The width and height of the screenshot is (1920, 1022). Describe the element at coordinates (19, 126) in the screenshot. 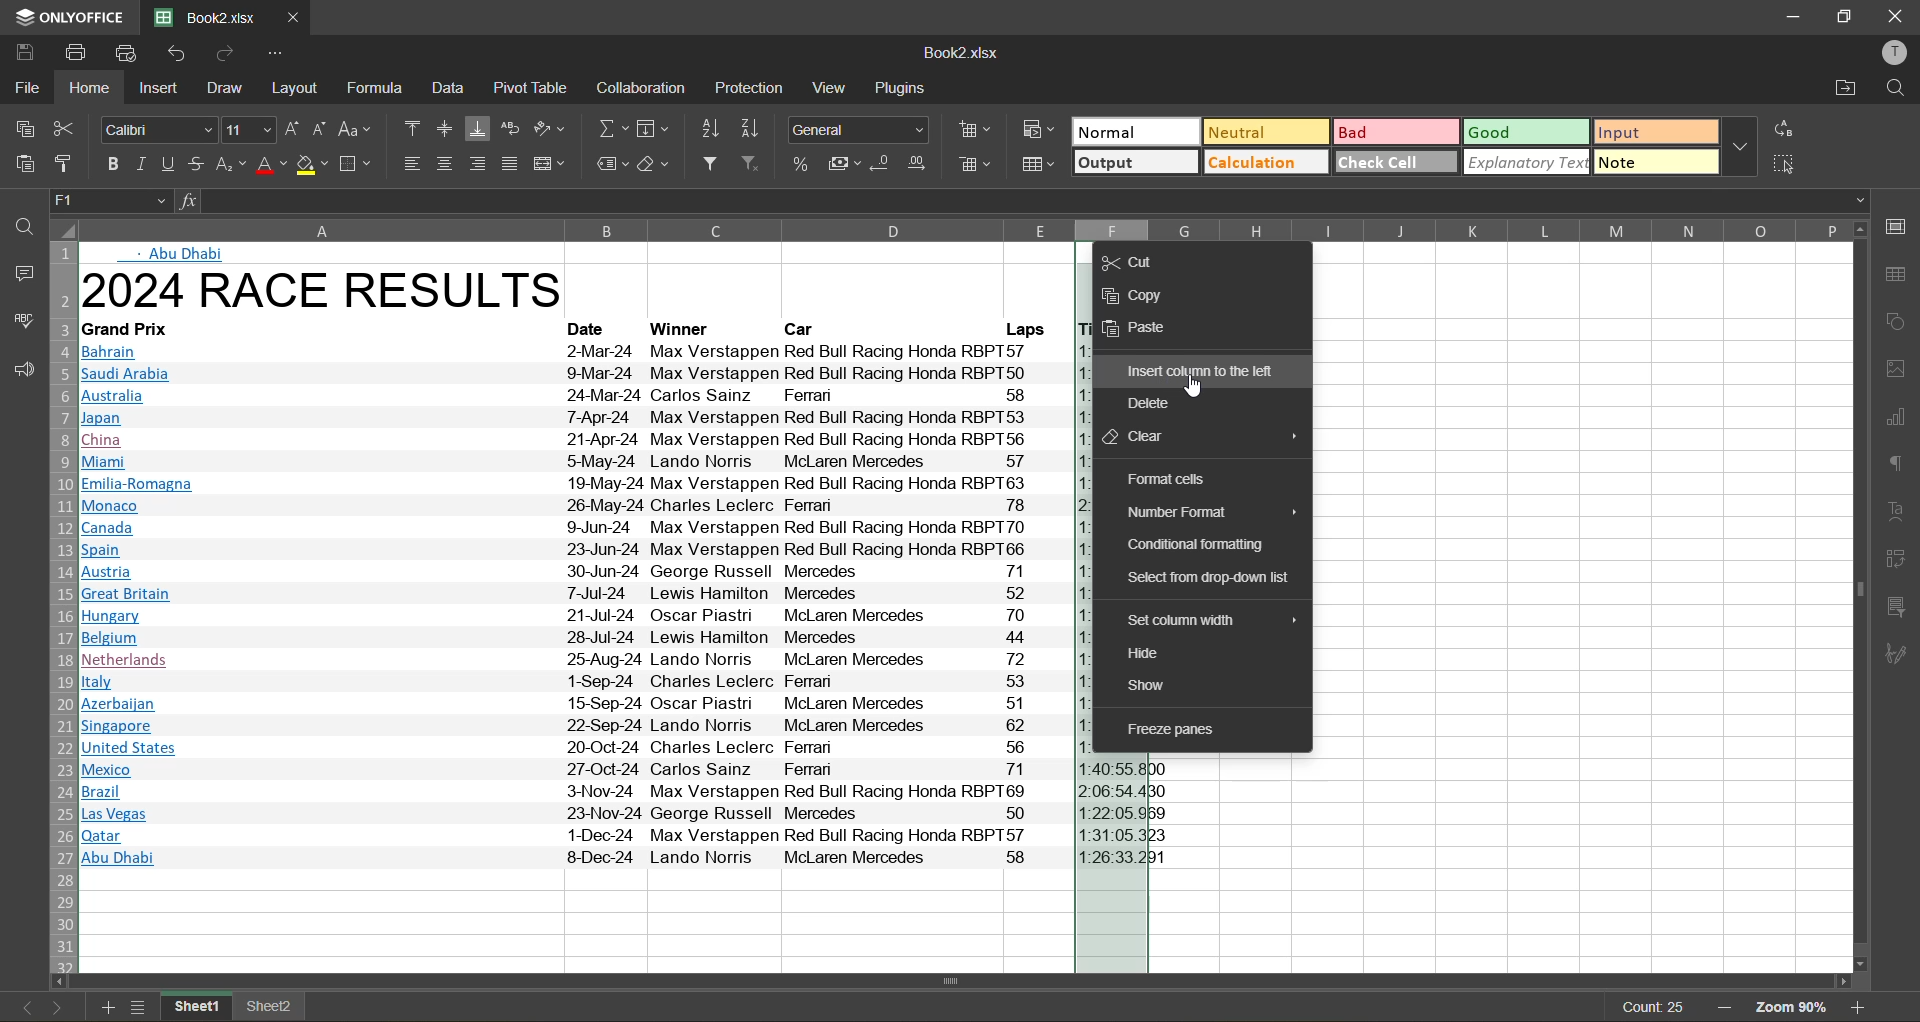

I see `copy` at that location.